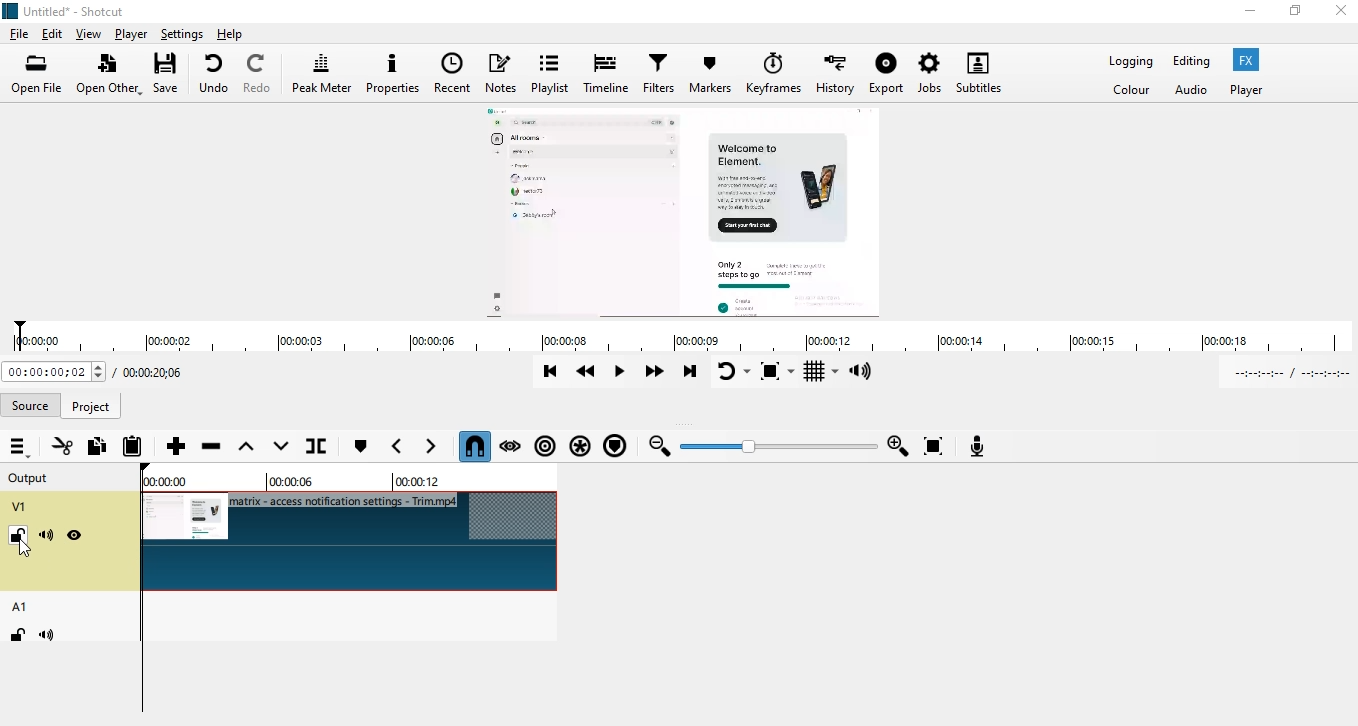  I want to click on open other, so click(110, 74).